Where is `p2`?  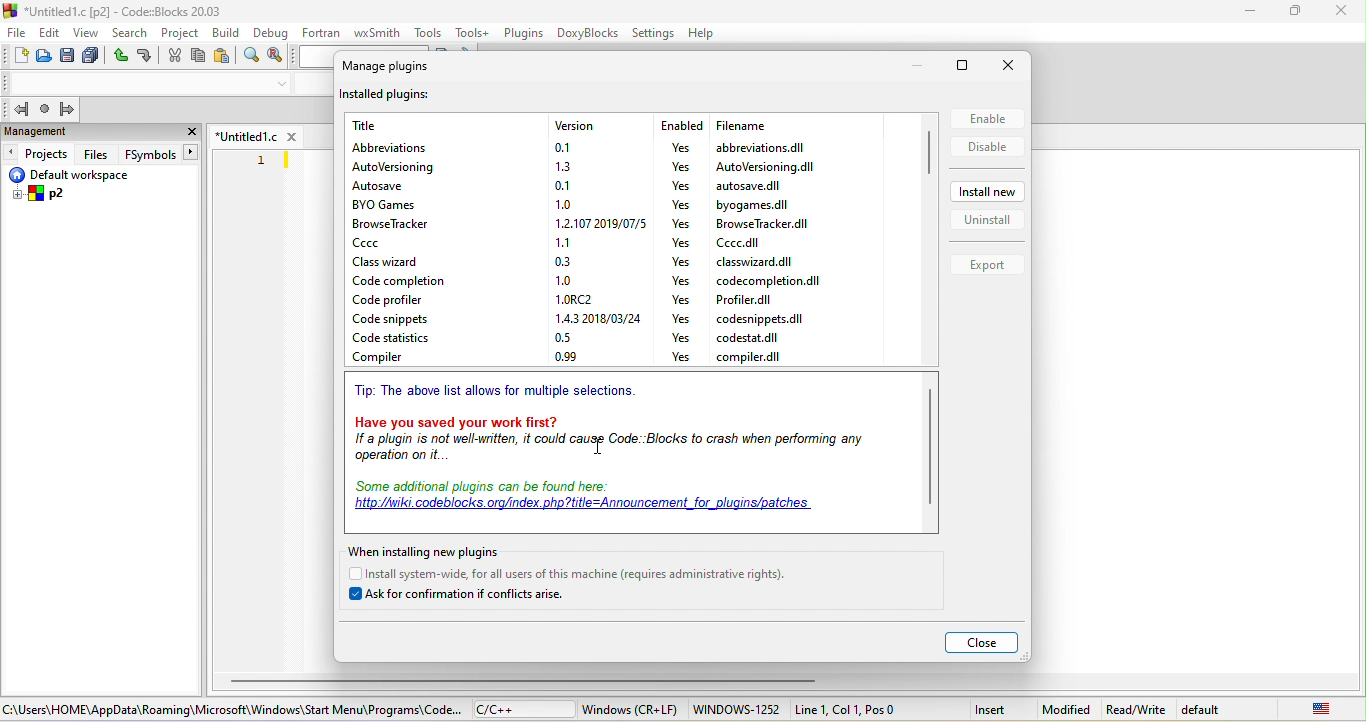
p2 is located at coordinates (41, 195).